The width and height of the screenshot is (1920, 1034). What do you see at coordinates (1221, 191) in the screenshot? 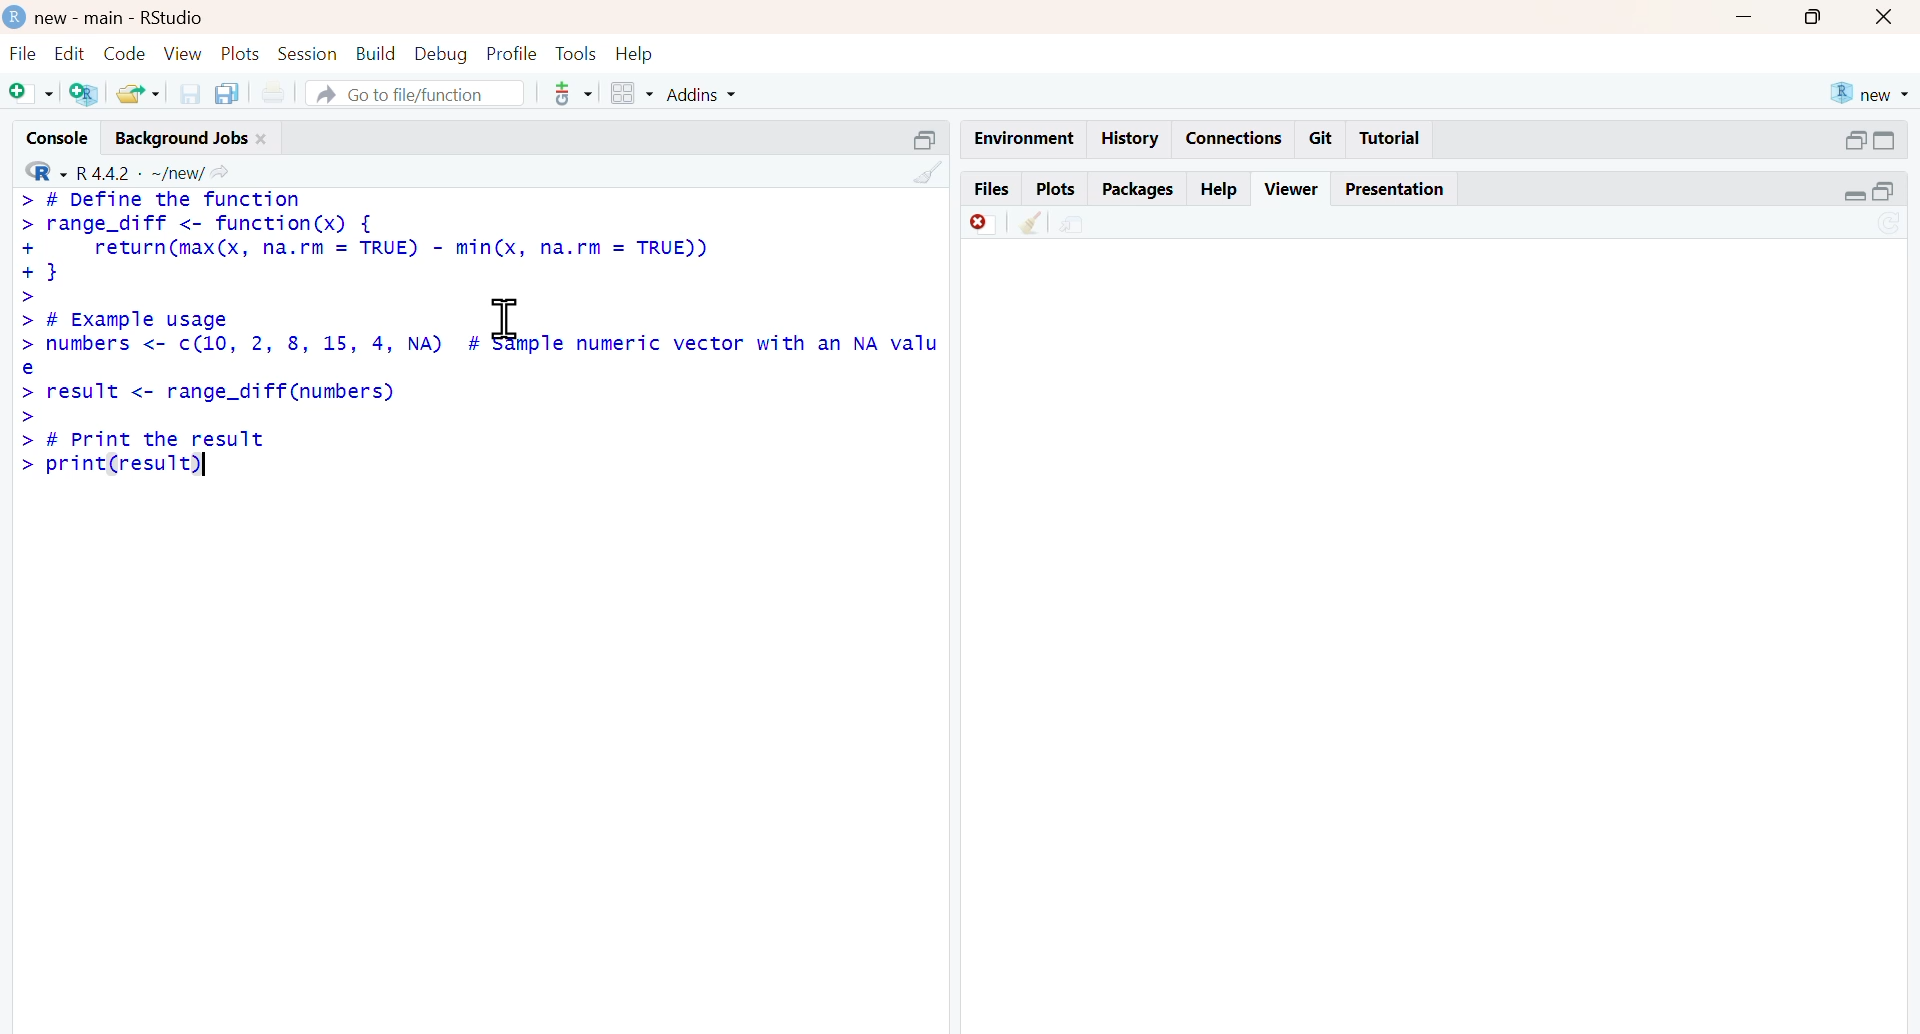
I see `help` at bounding box center [1221, 191].